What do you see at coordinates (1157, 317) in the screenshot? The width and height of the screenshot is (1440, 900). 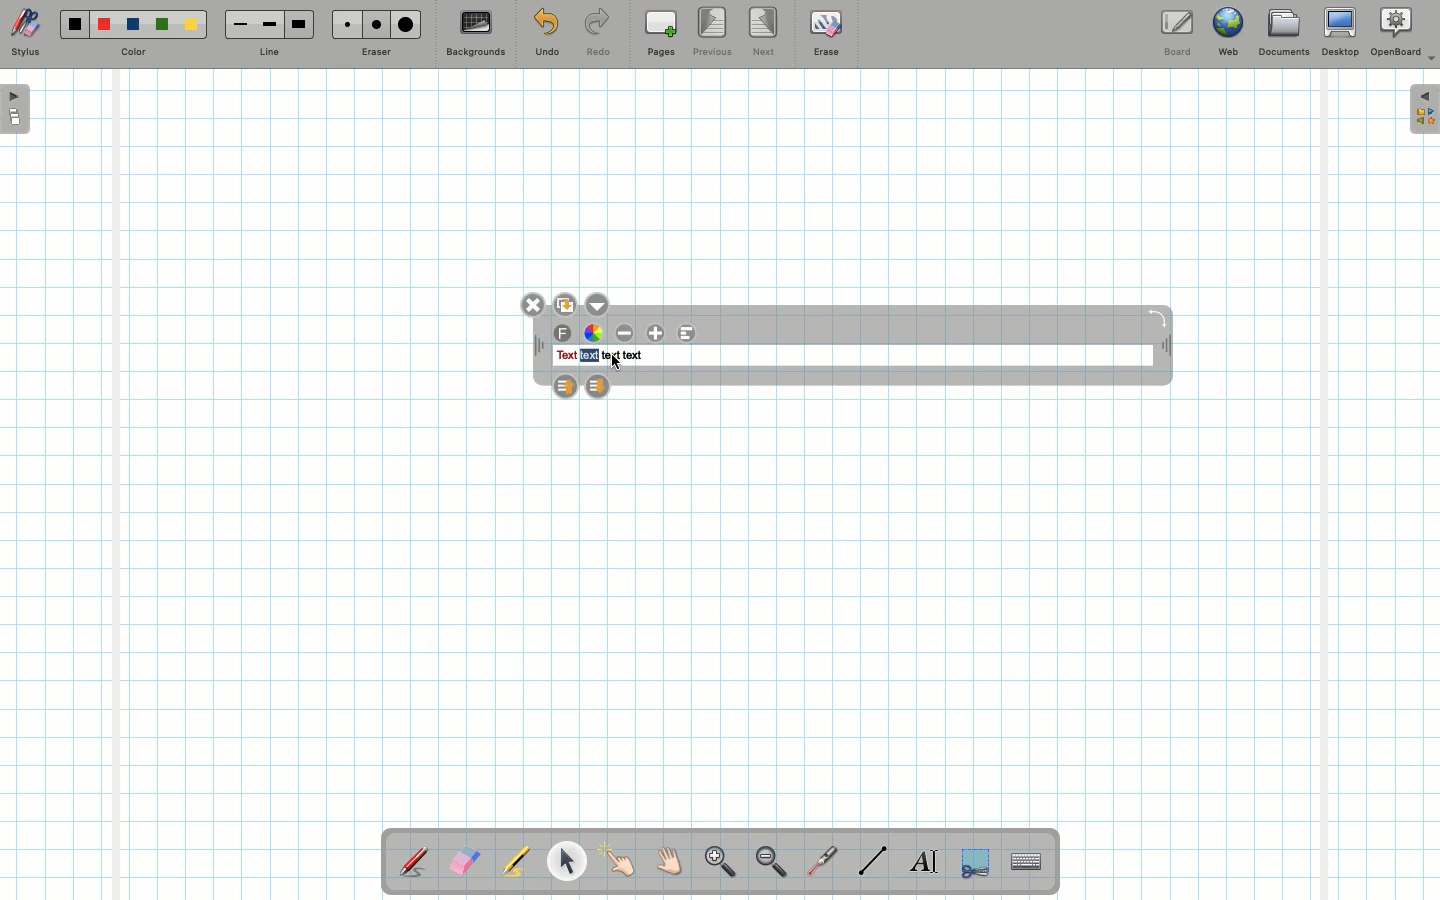 I see `Rotate` at bounding box center [1157, 317].